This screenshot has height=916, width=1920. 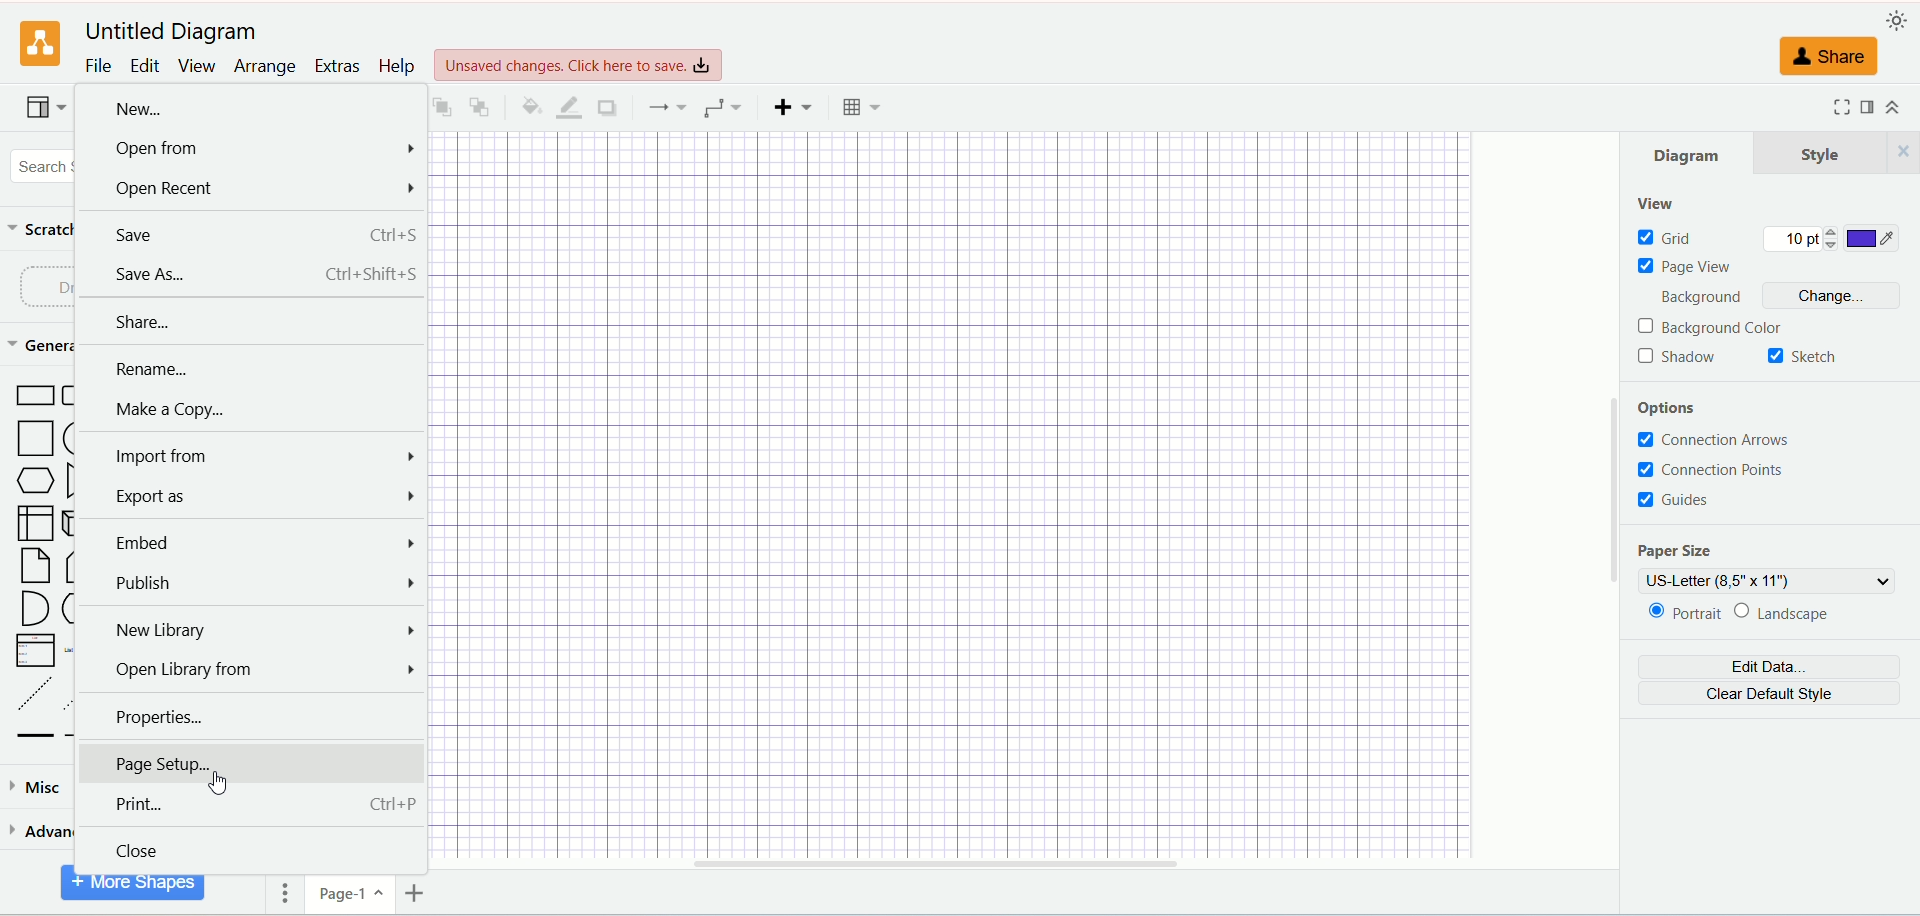 I want to click on share, so click(x=1832, y=58).